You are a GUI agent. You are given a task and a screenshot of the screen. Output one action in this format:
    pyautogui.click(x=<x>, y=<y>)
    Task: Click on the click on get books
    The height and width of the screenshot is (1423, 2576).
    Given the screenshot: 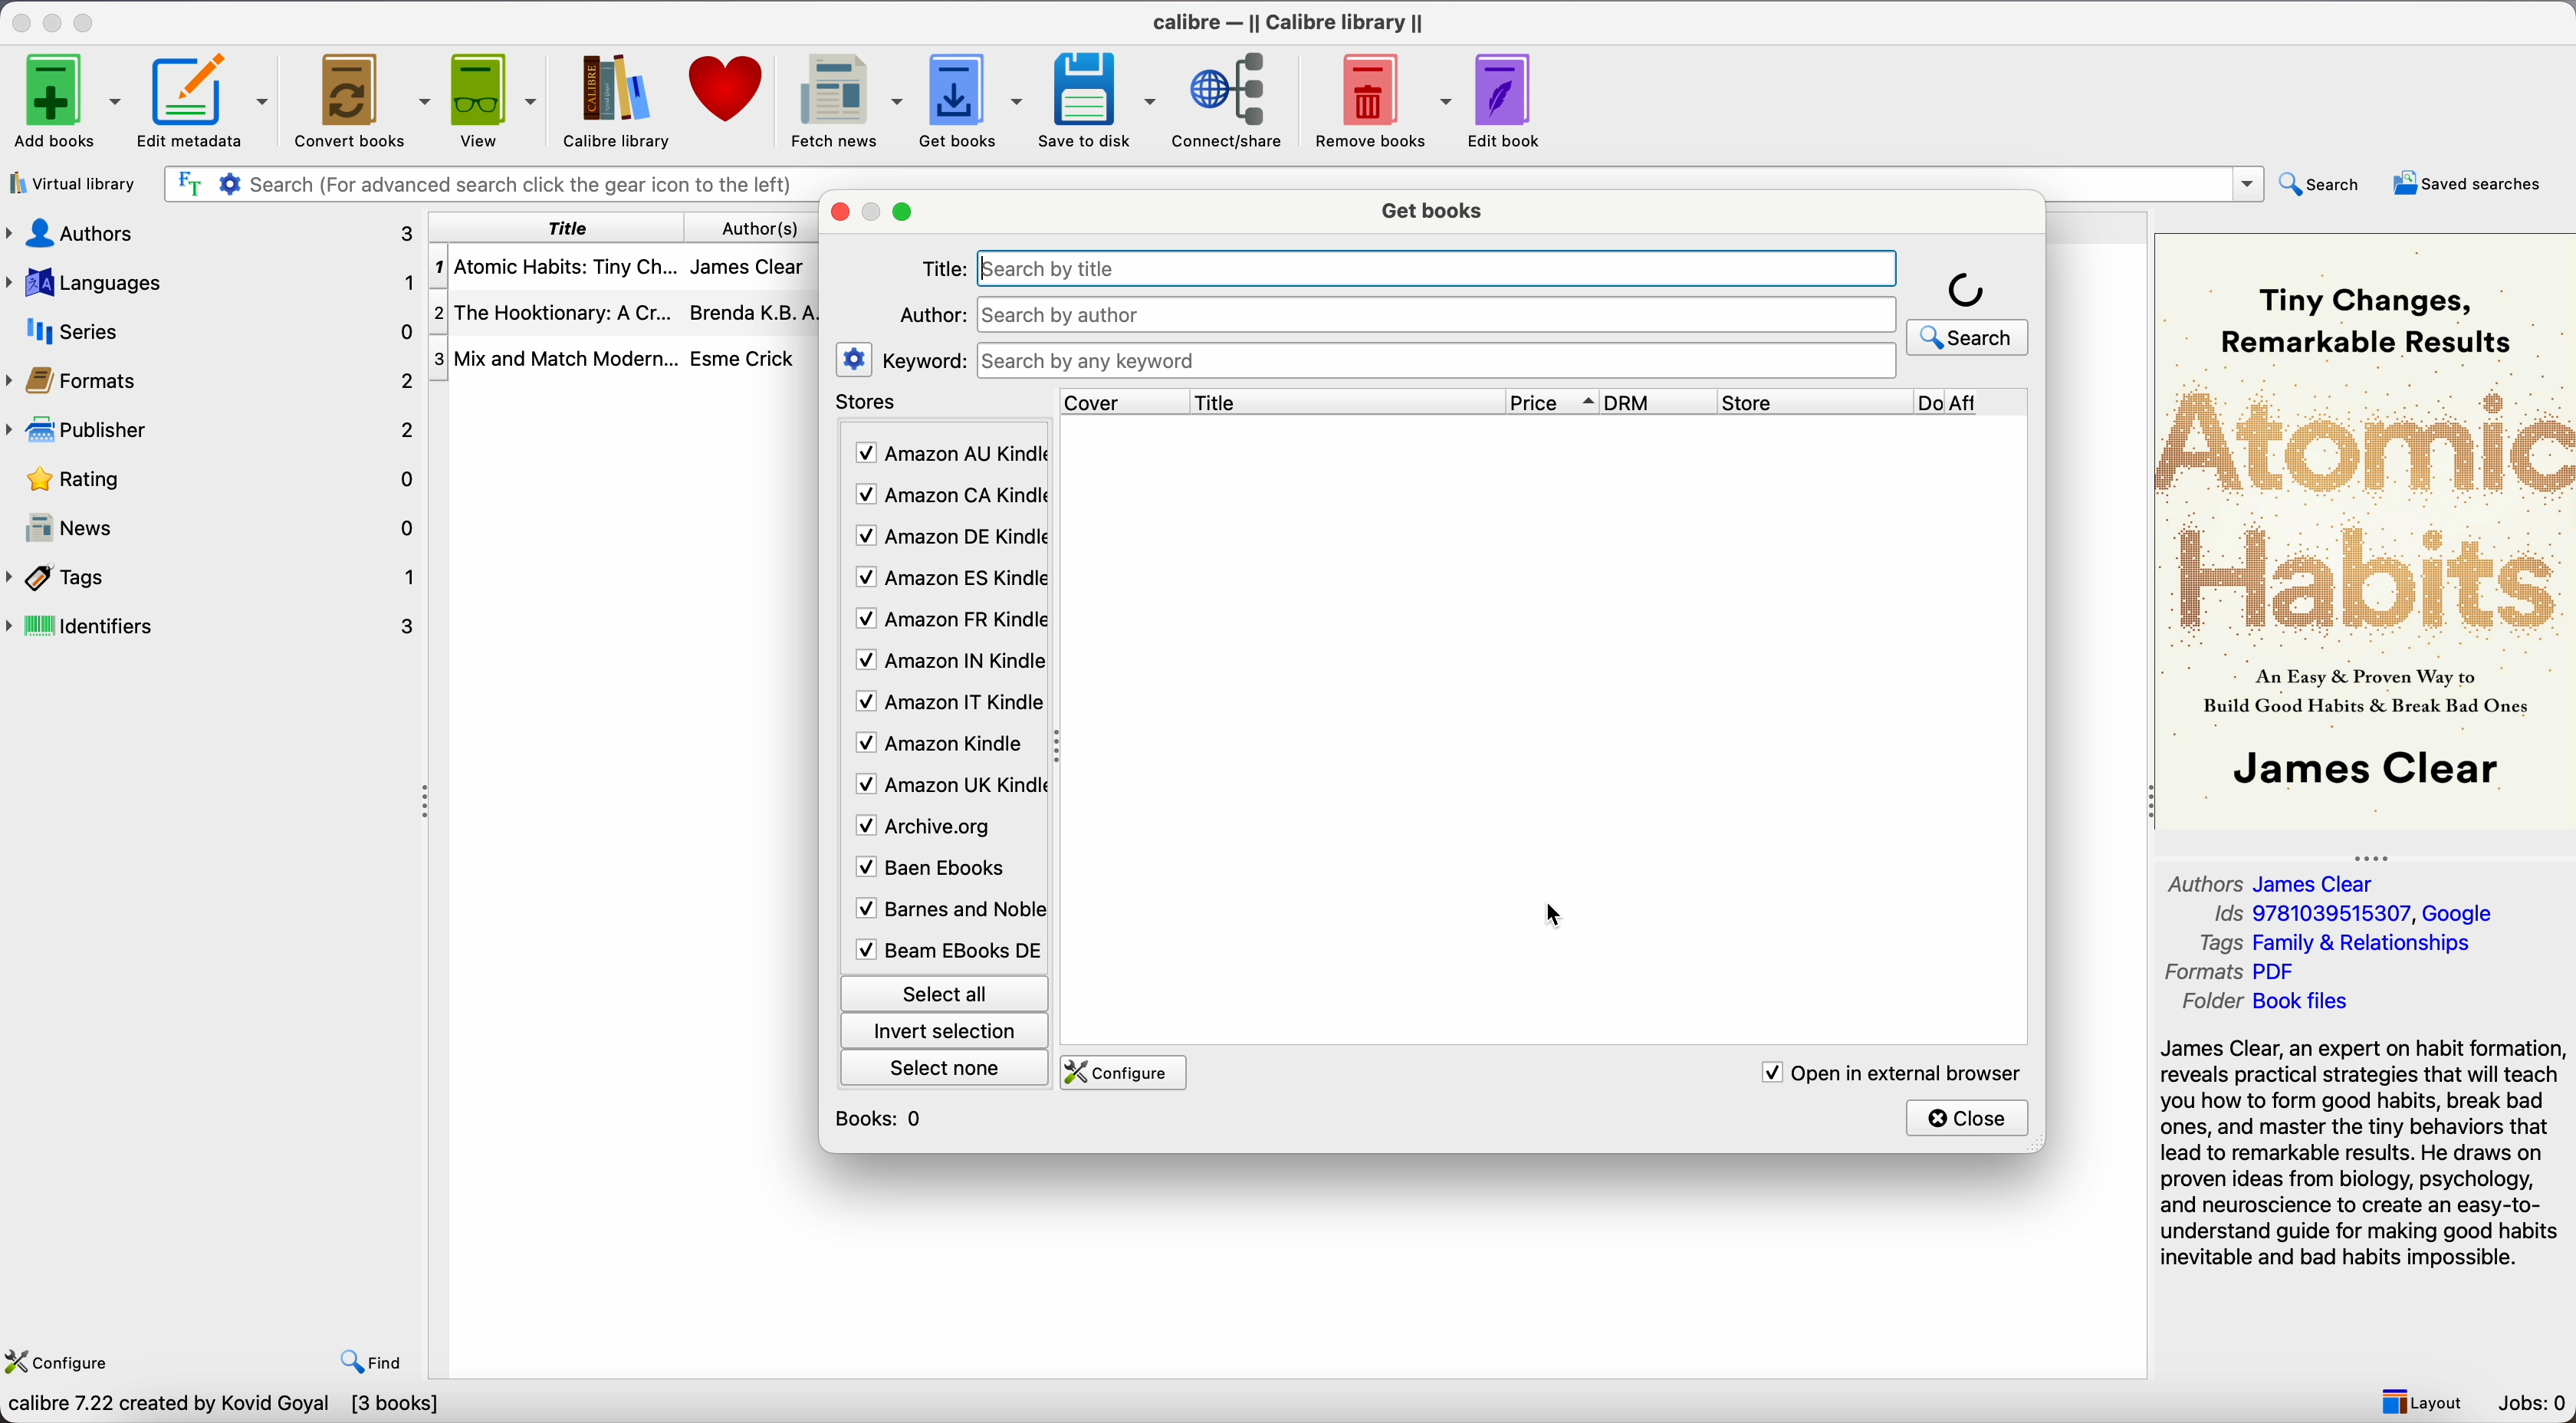 What is the action you would take?
    pyautogui.click(x=966, y=101)
    